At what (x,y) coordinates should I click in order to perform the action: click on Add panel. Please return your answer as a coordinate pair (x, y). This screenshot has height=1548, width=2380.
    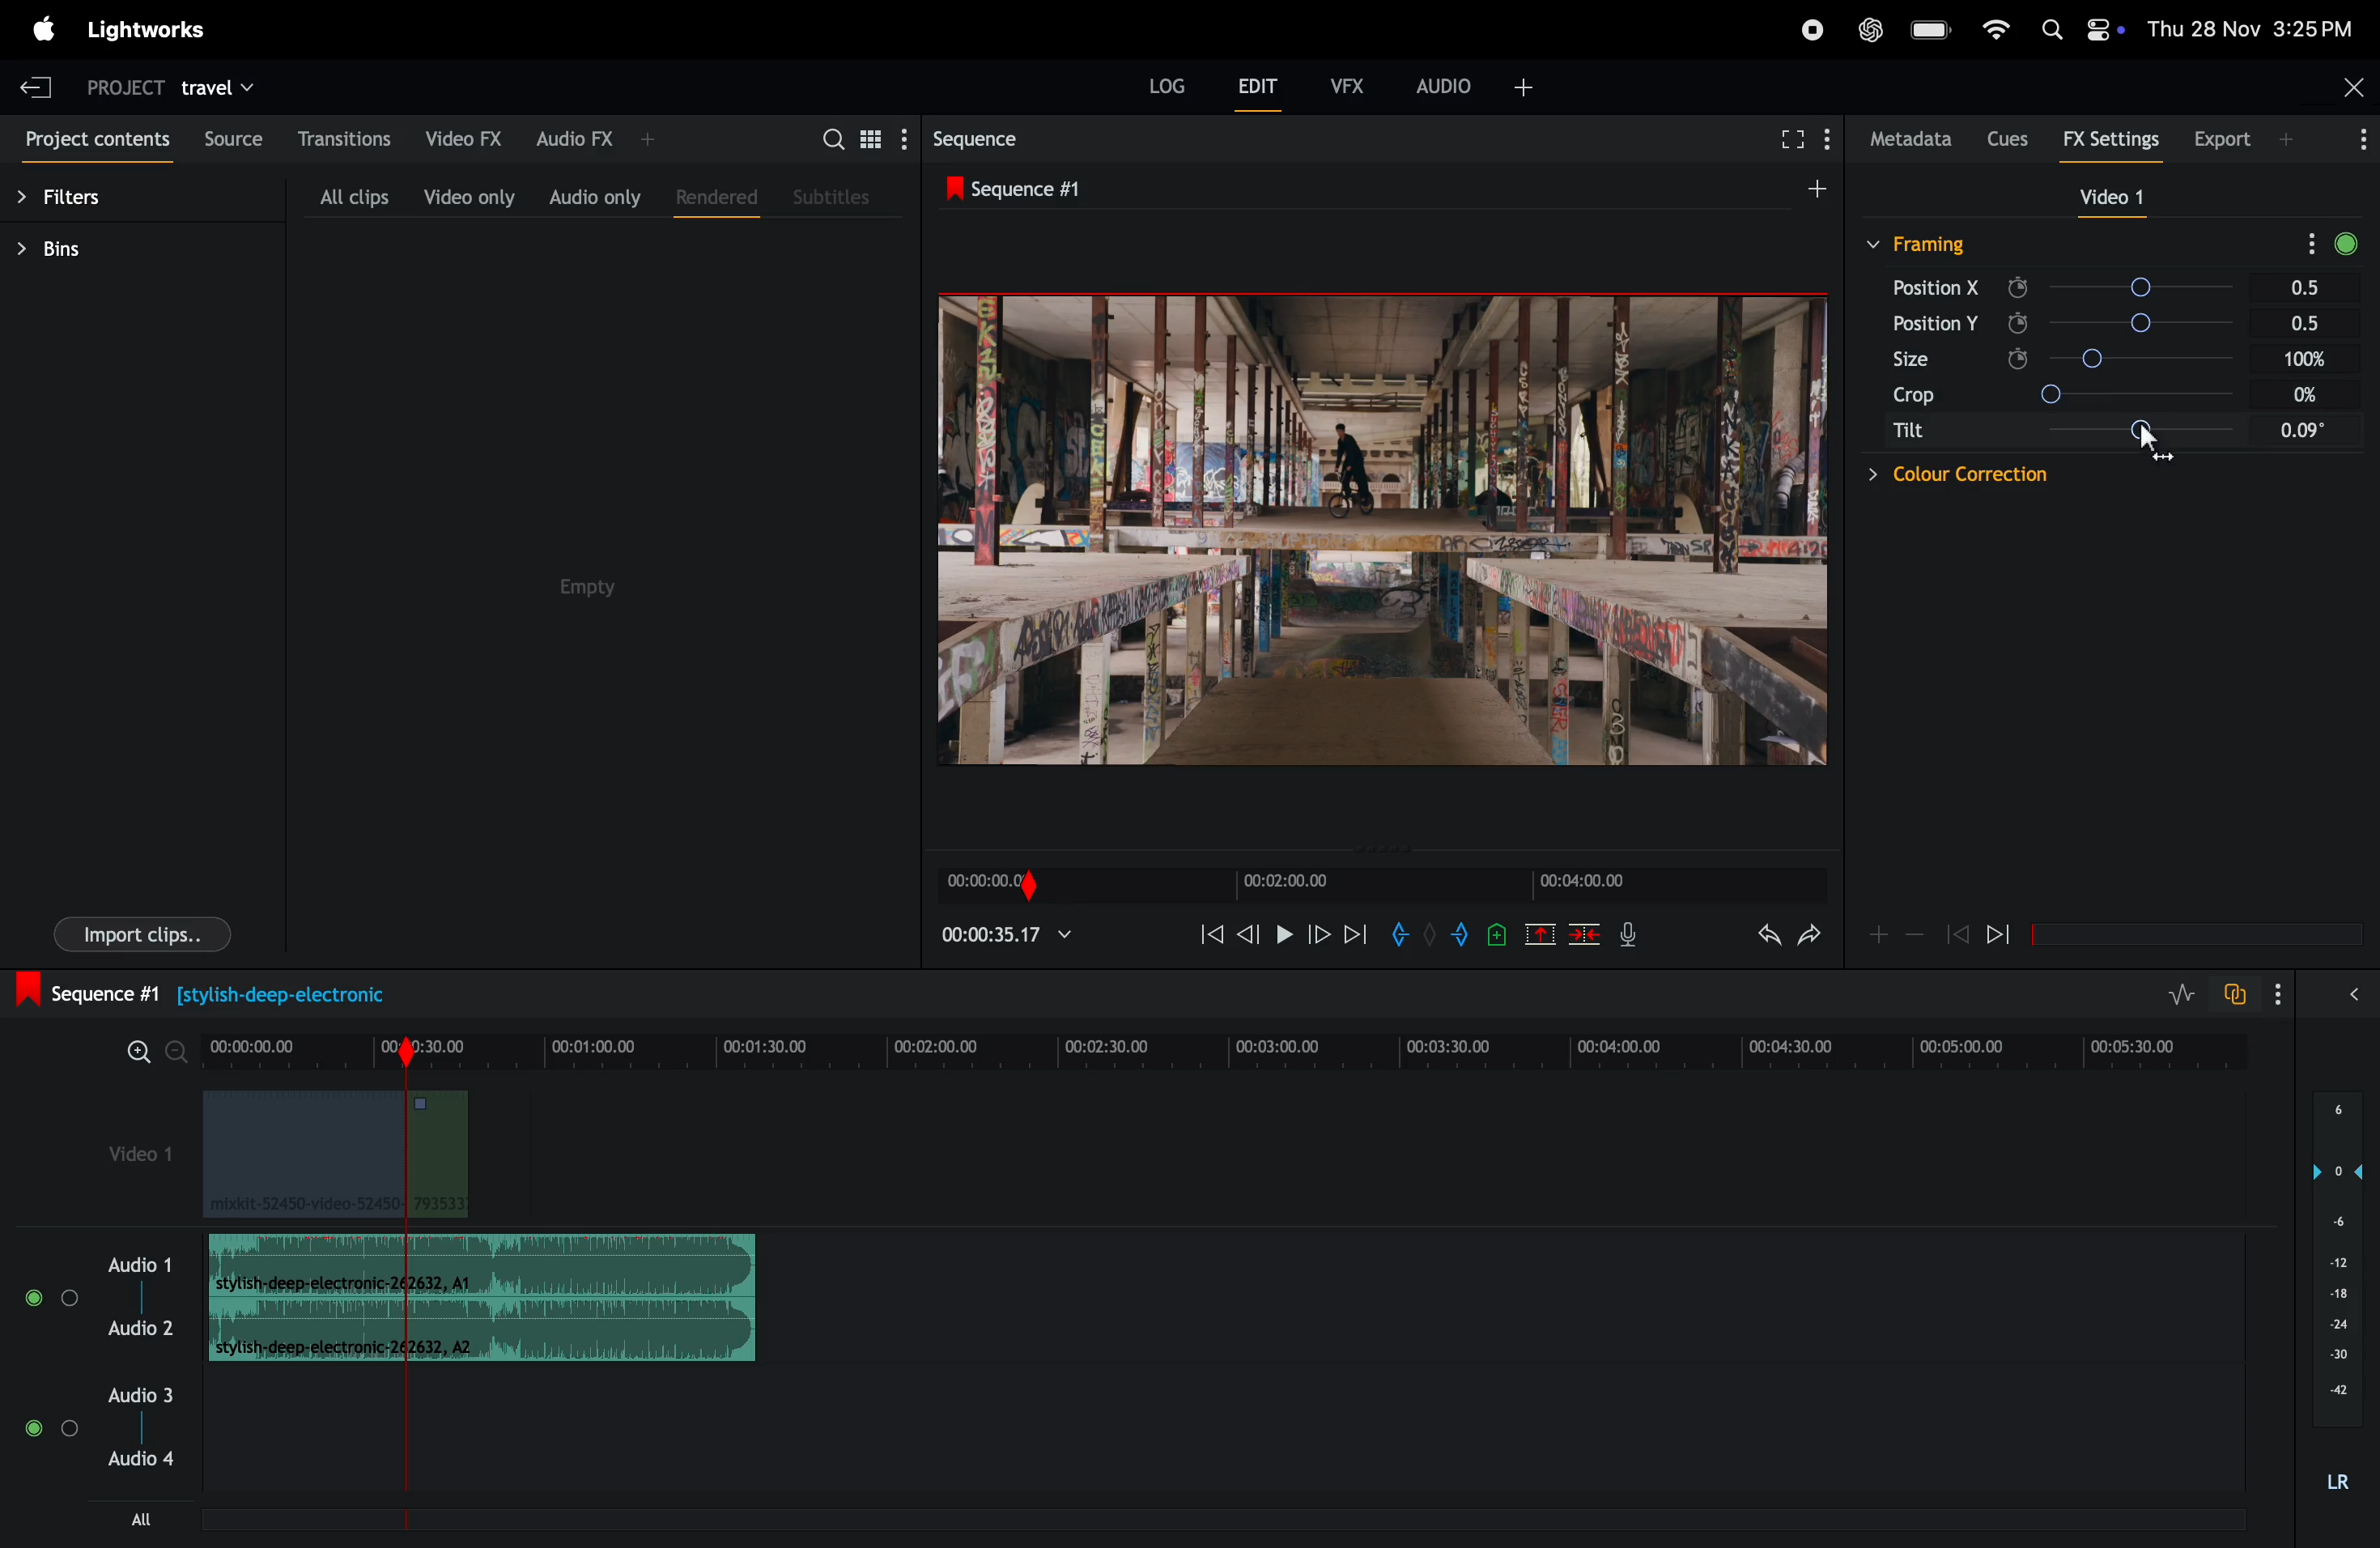
    Looking at the image, I should click on (2290, 141).